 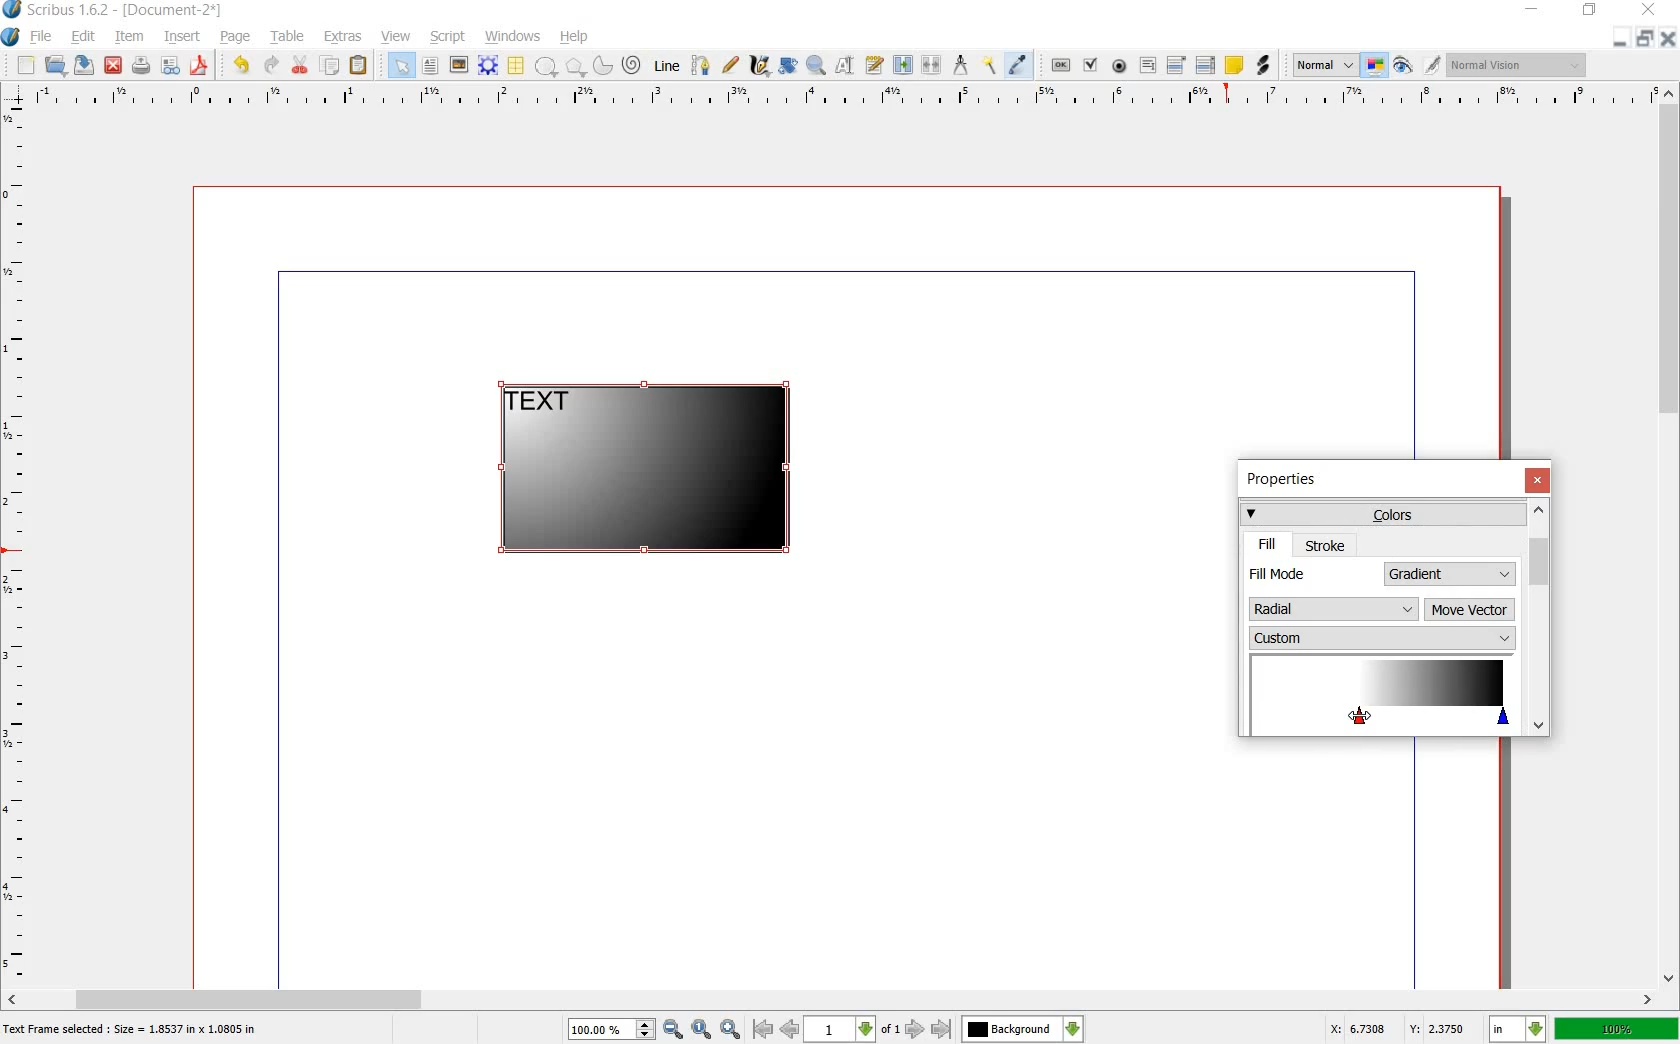 I want to click on ruler, so click(x=837, y=97).